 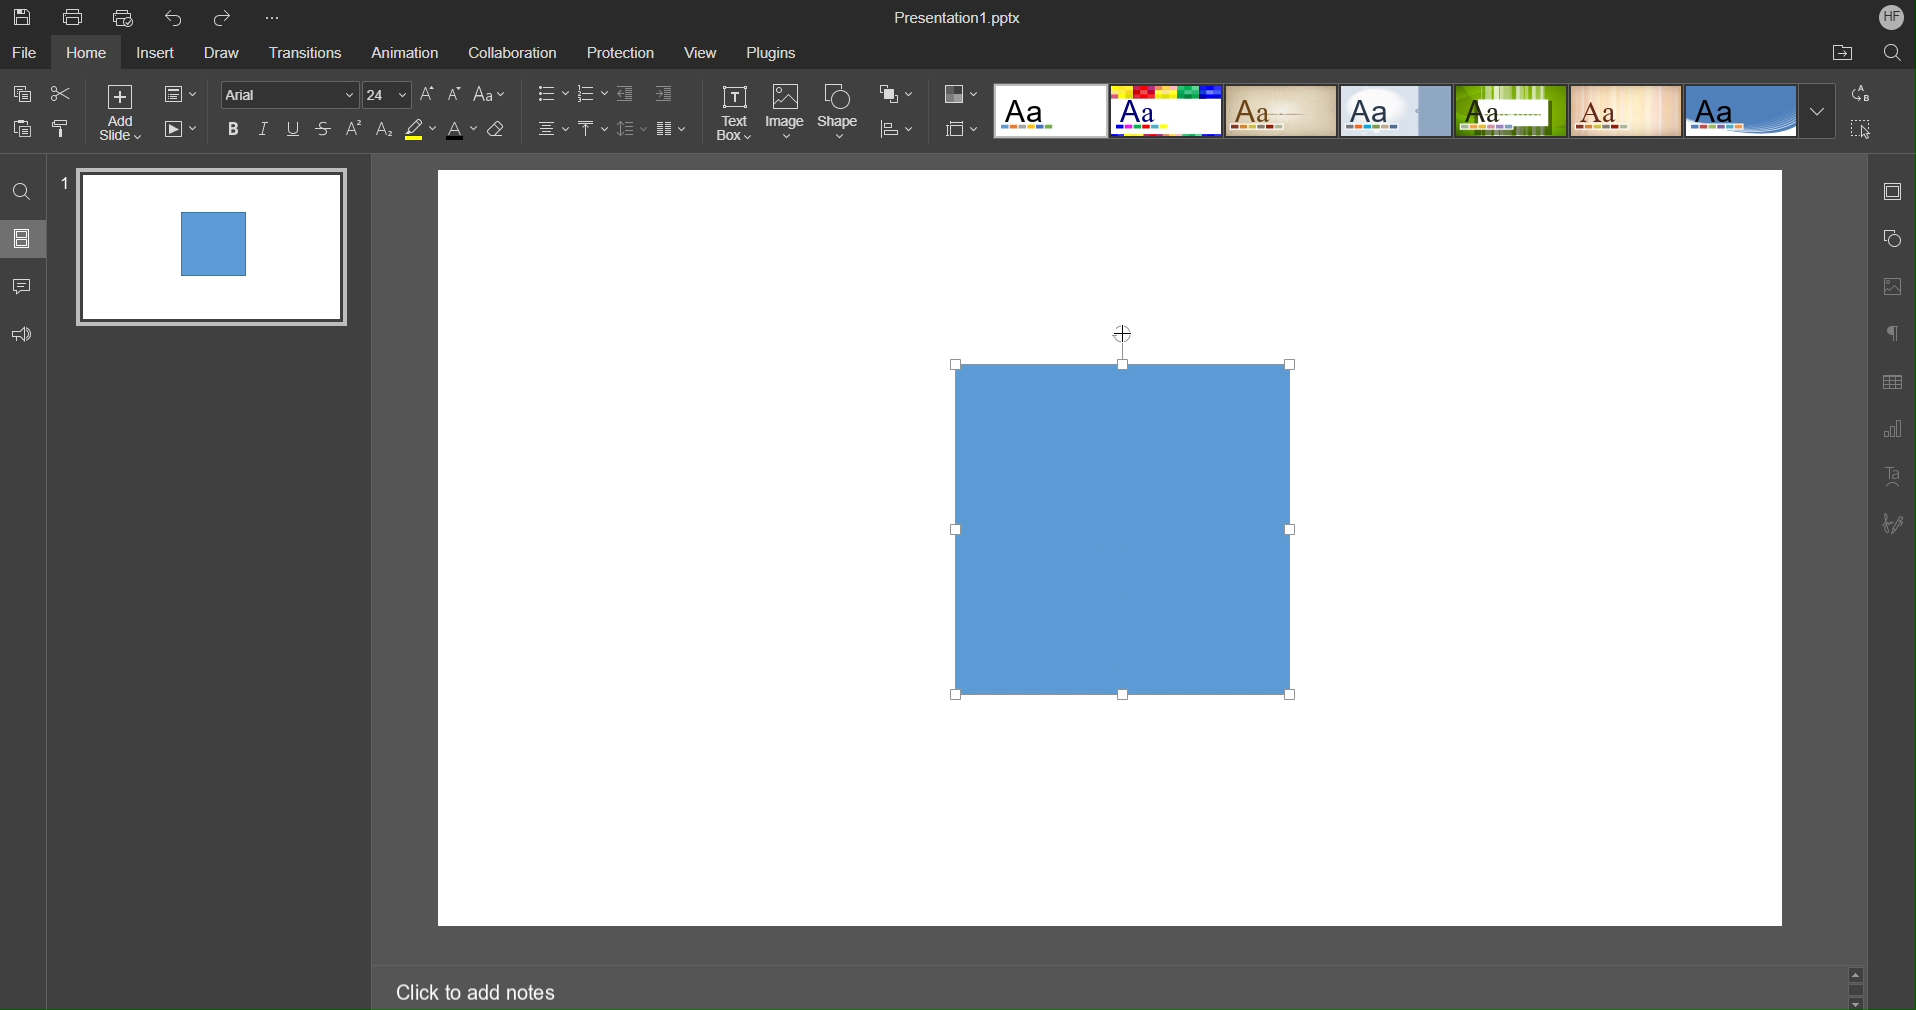 I want to click on Columns, so click(x=671, y=130).